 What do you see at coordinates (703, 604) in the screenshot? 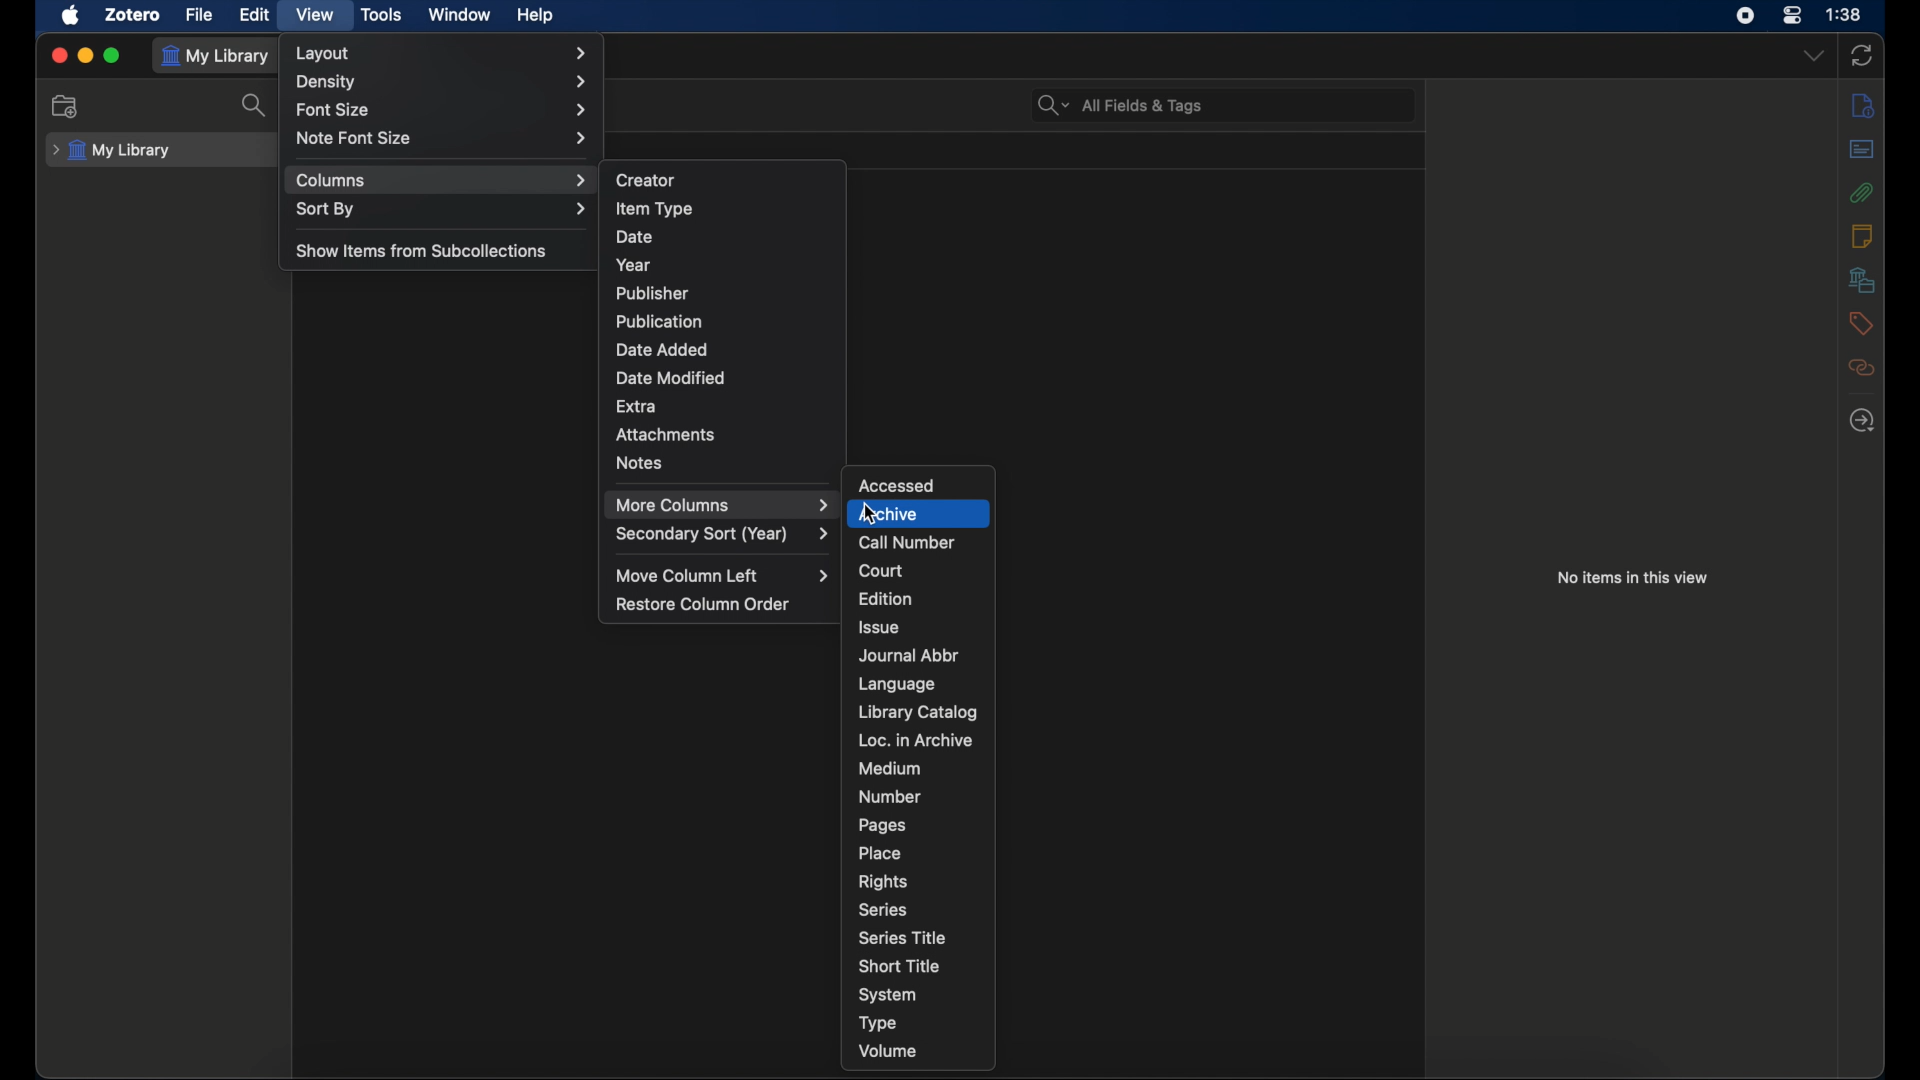
I see `restore column order` at bounding box center [703, 604].